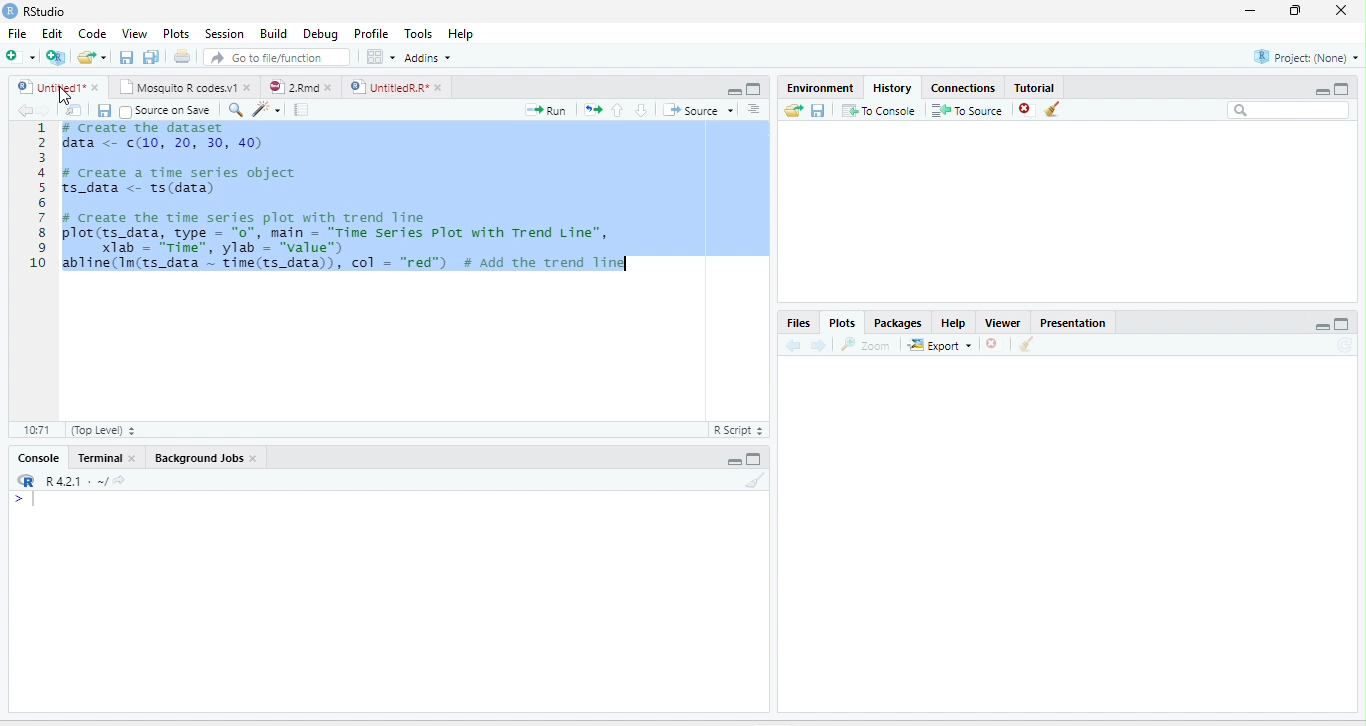  Describe the element at coordinates (18, 33) in the screenshot. I see `File` at that location.